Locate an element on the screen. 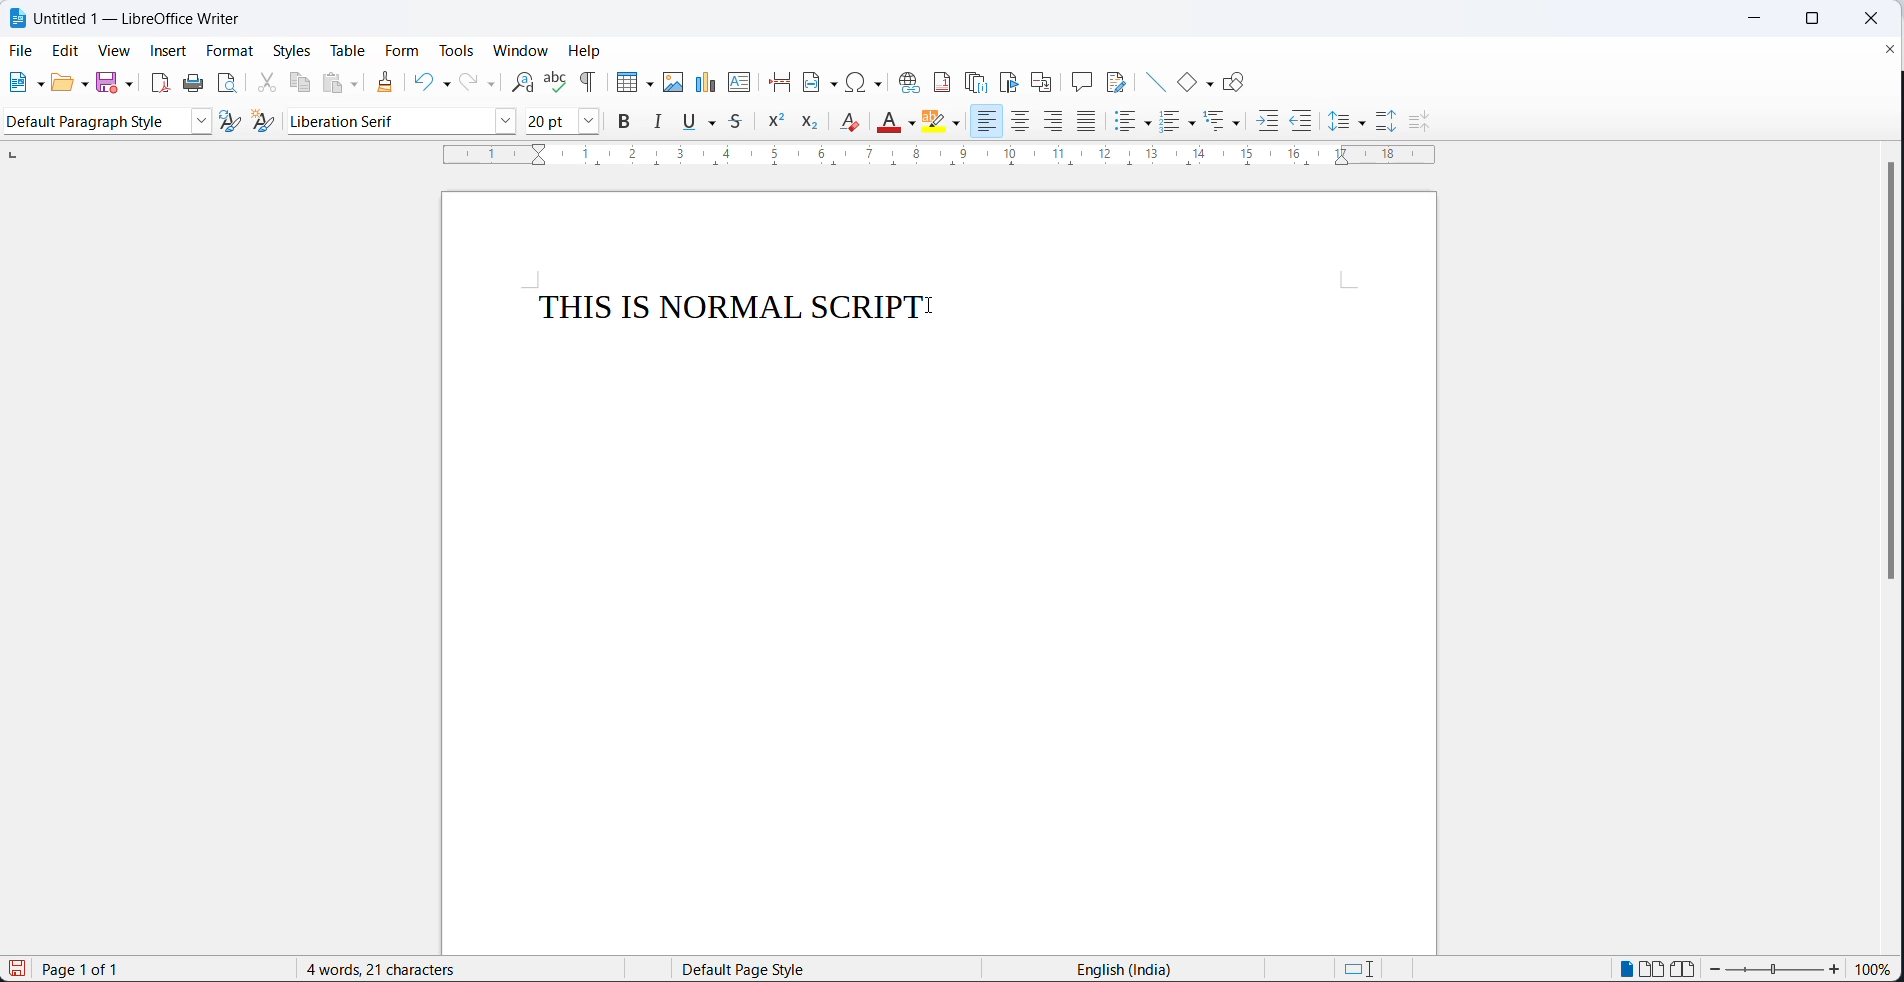 The height and width of the screenshot is (982, 1904). undo is located at coordinates (422, 81).